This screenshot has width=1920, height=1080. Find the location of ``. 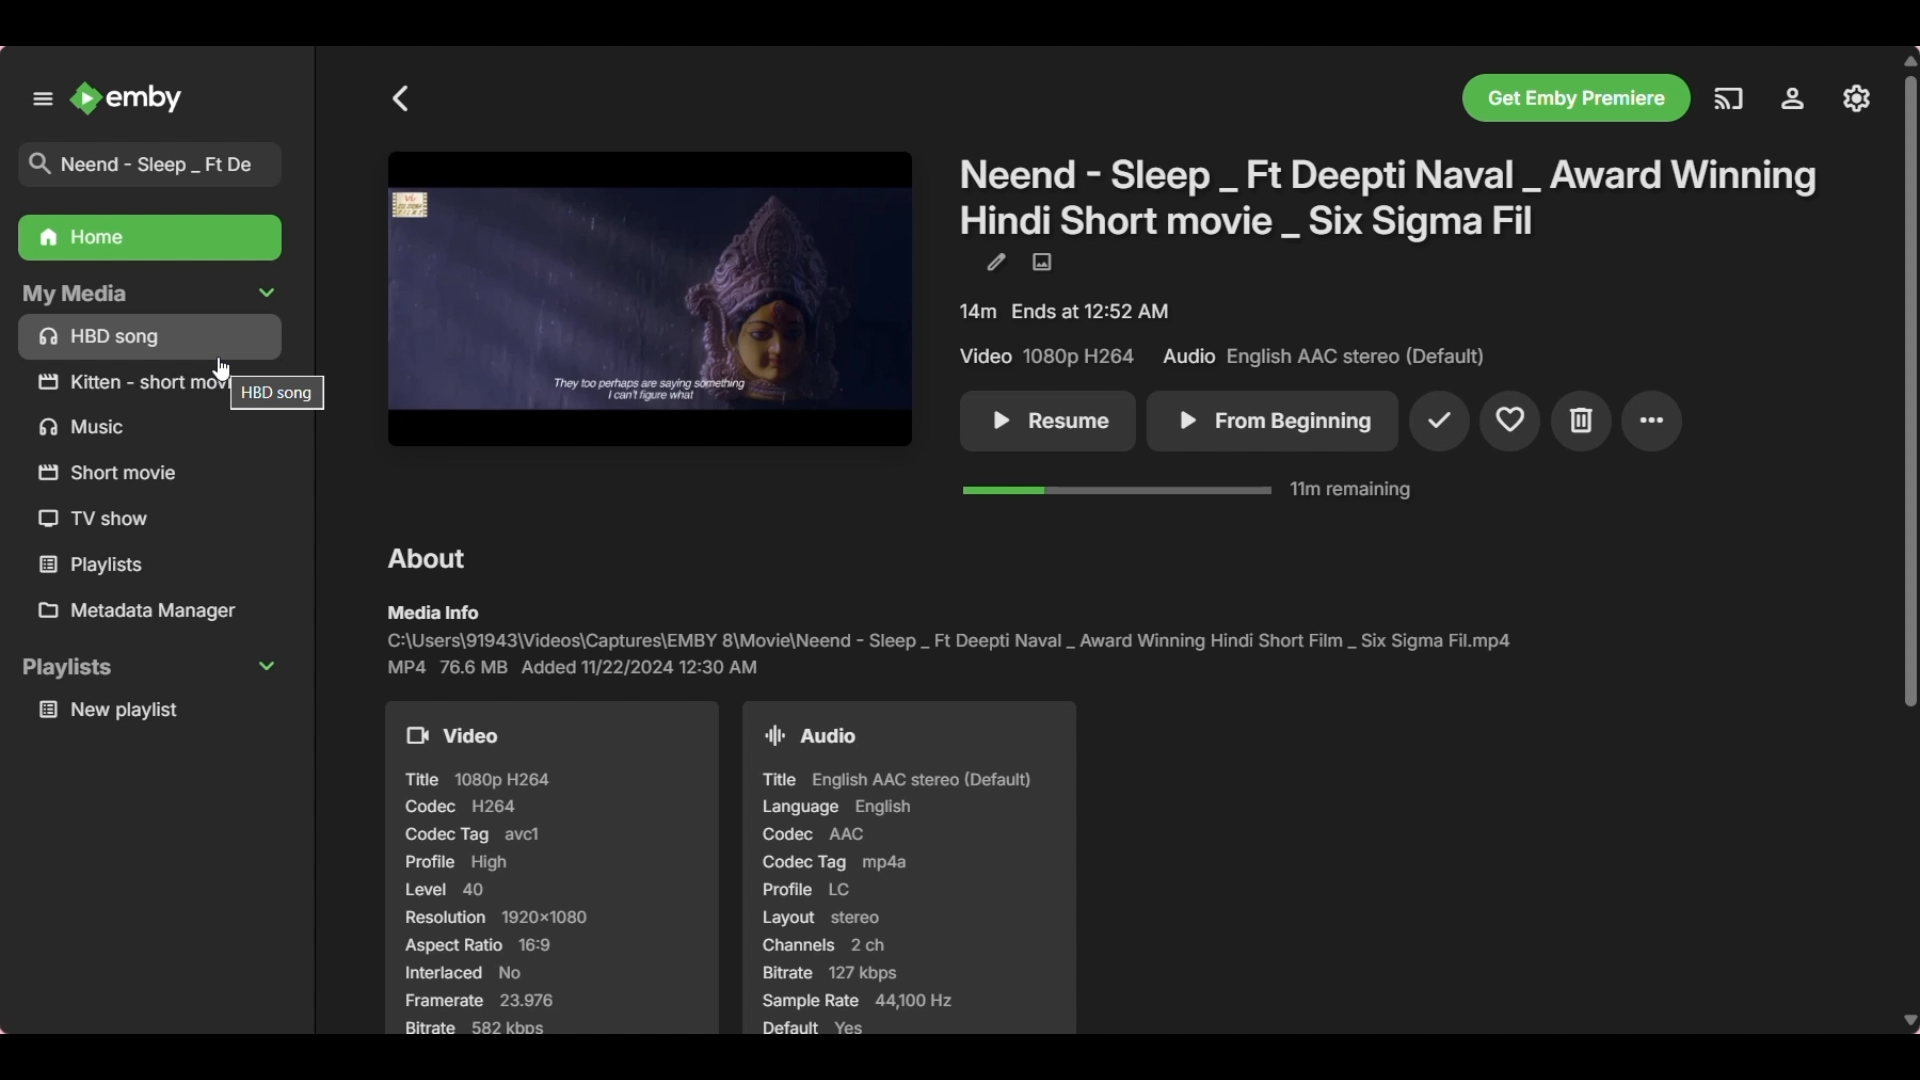

 is located at coordinates (100, 520).